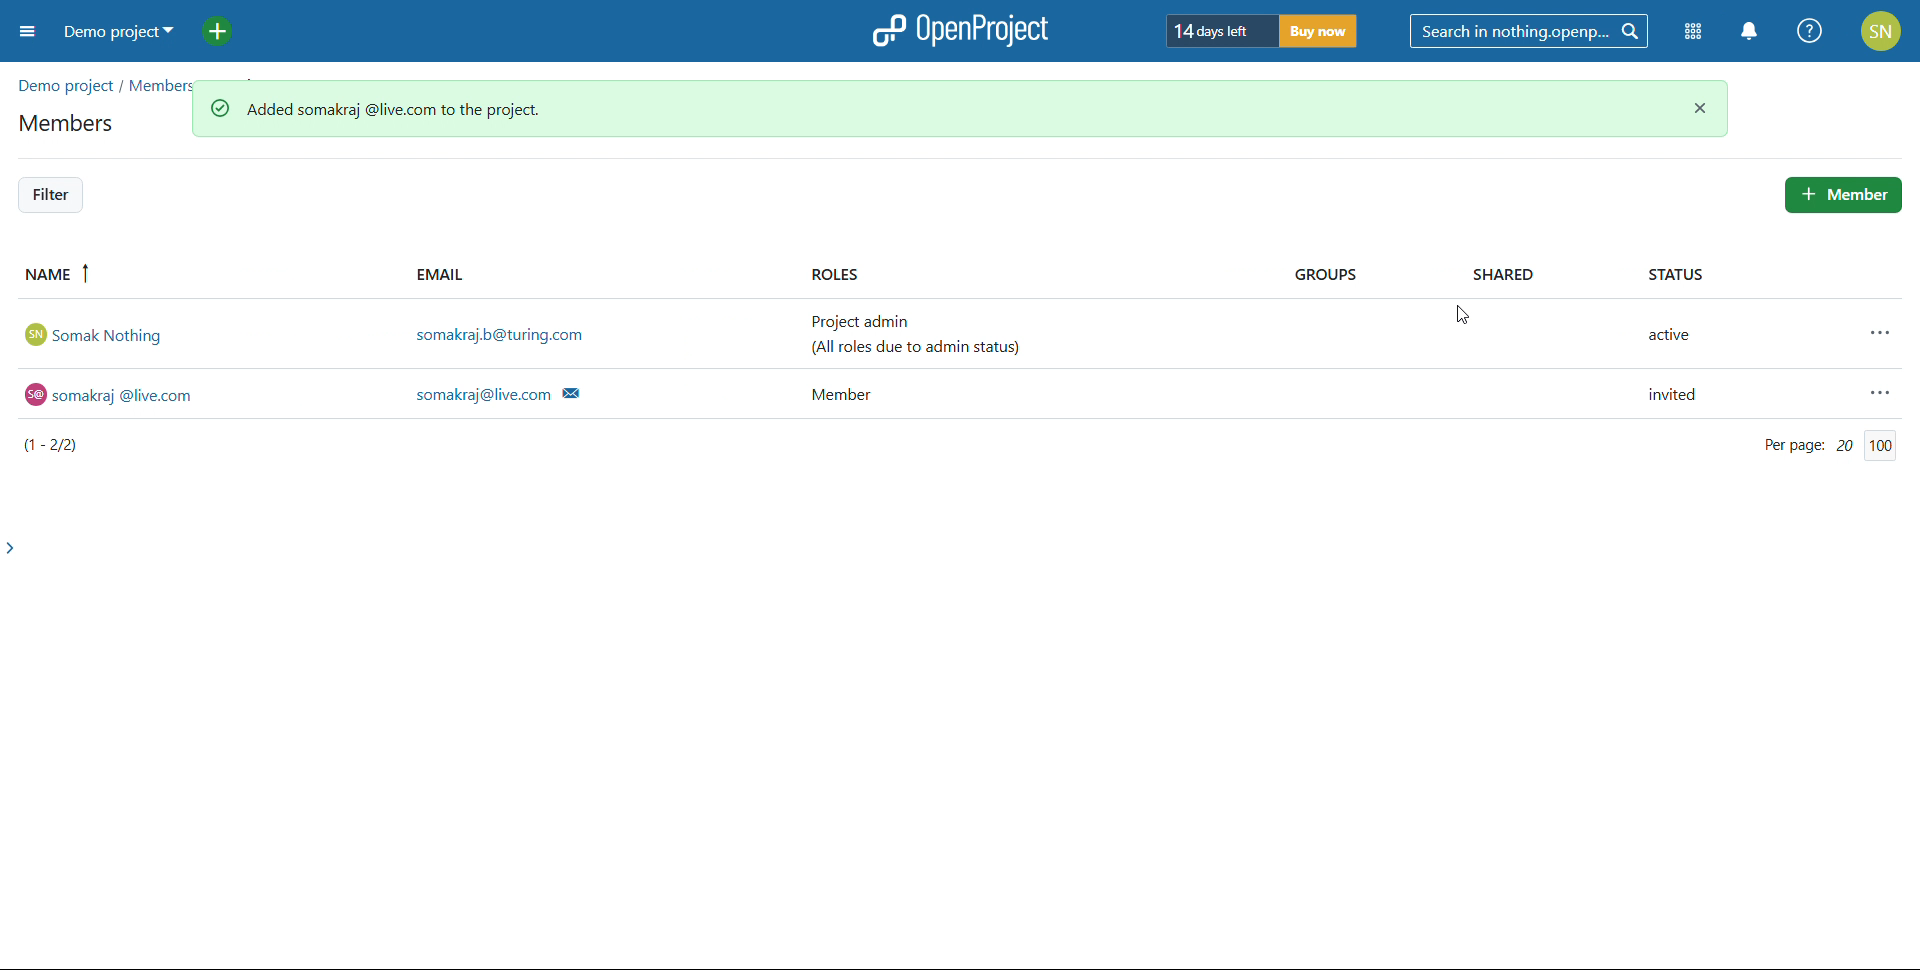  Describe the element at coordinates (229, 32) in the screenshot. I see `add project` at that location.